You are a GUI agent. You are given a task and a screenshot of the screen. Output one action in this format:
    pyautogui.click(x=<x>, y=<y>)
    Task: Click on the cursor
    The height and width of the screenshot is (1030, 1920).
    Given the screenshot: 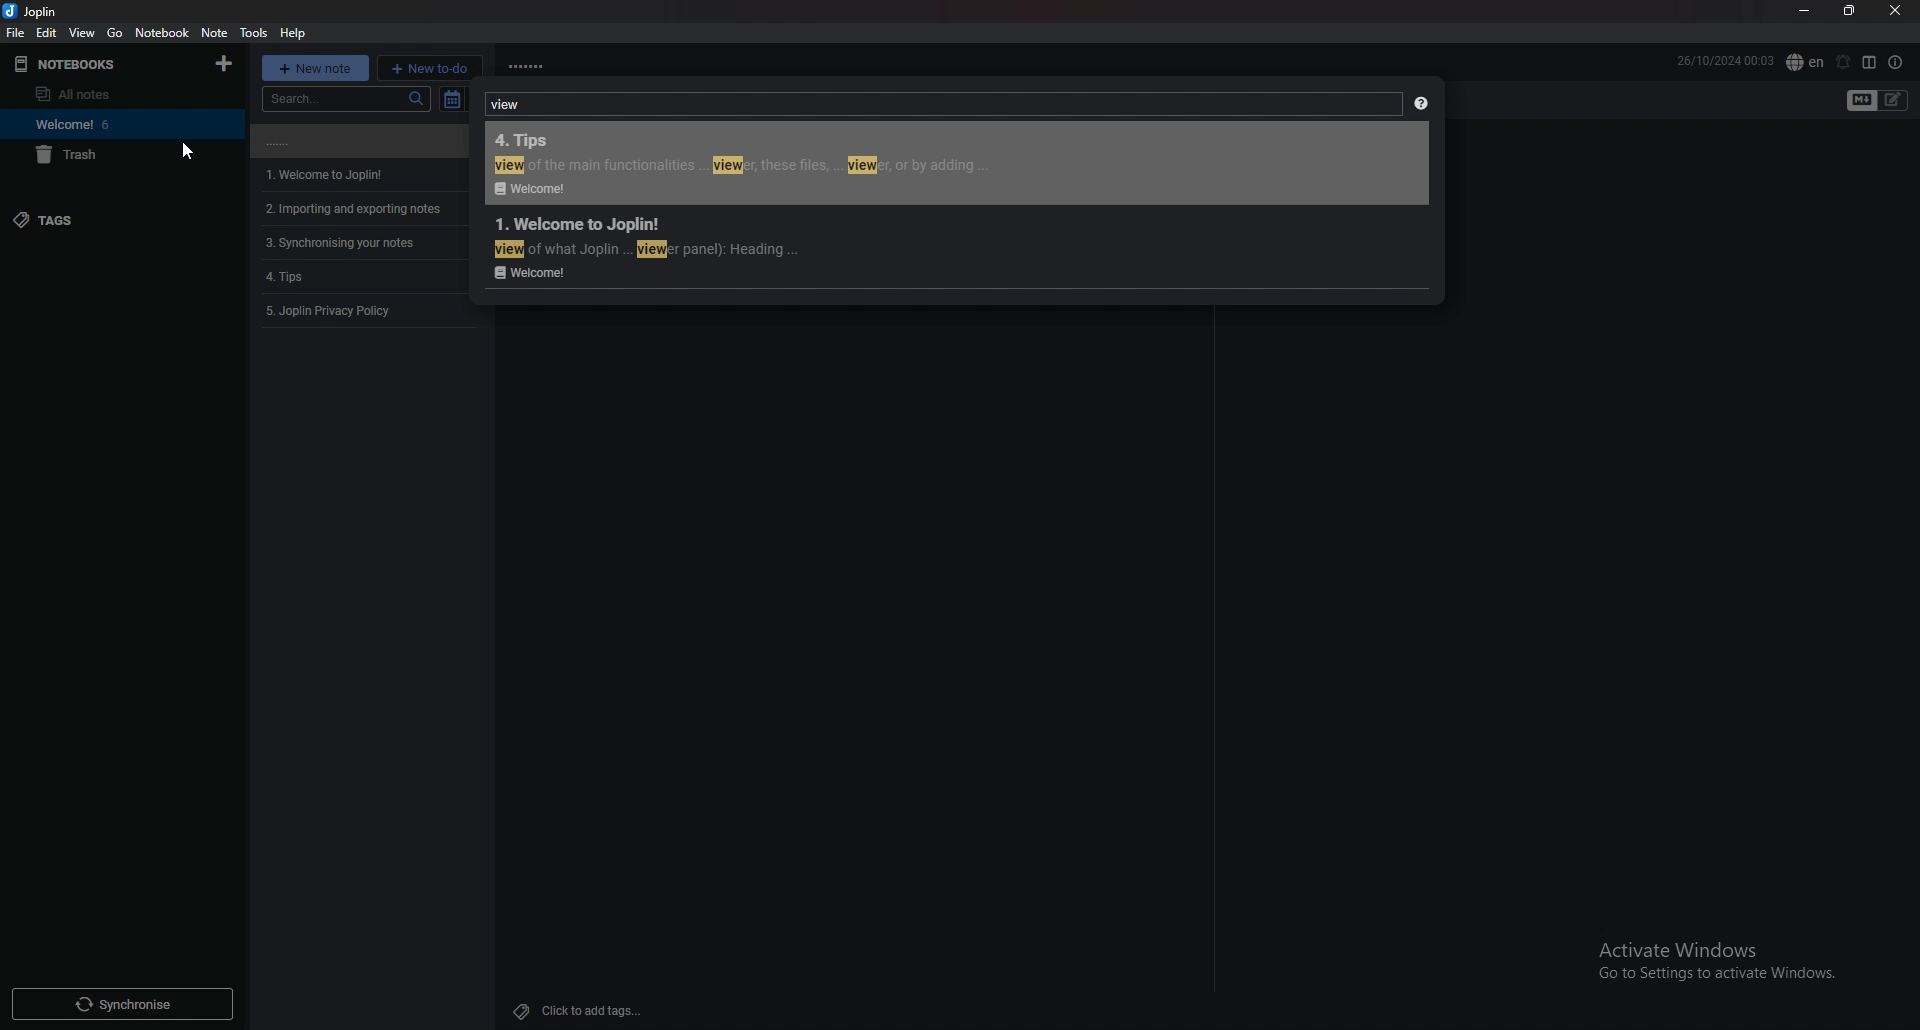 What is the action you would take?
    pyautogui.click(x=186, y=150)
    